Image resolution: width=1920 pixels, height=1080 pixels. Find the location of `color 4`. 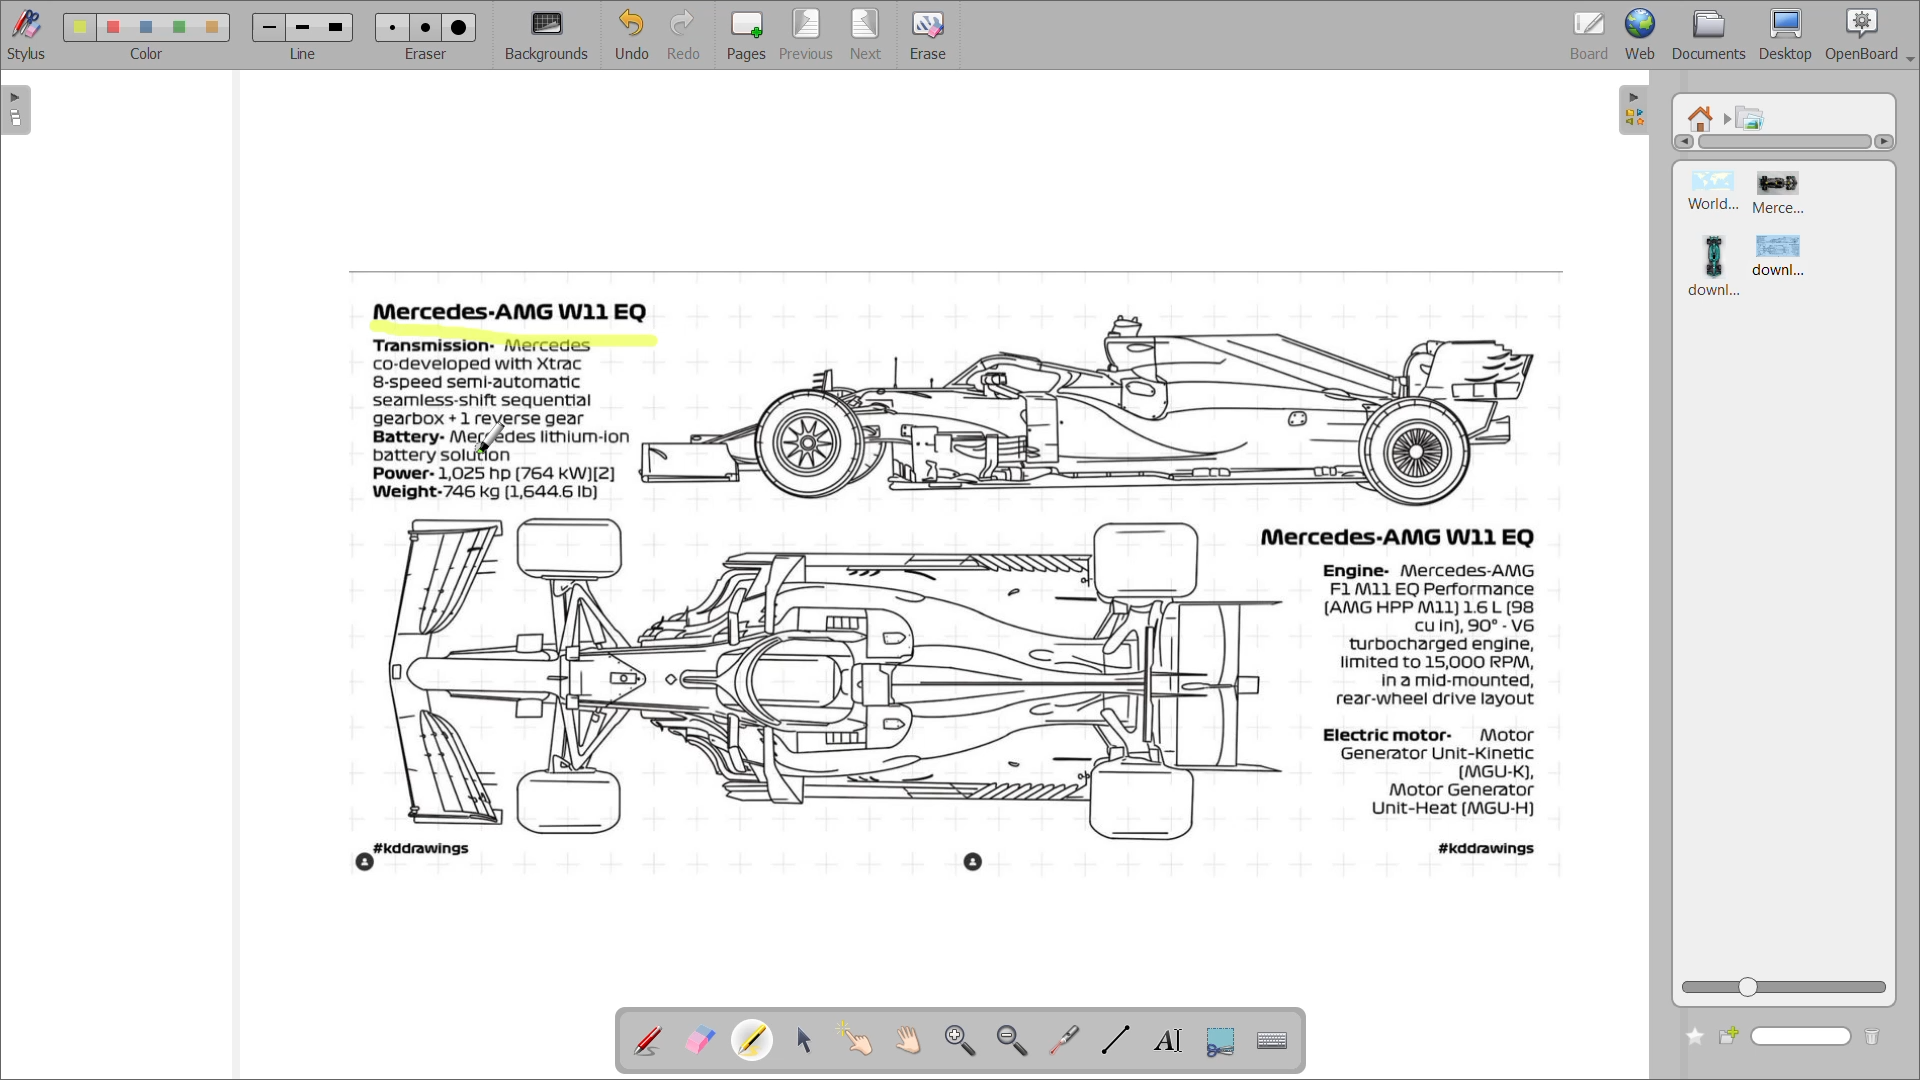

color 4 is located at coordinates (180, 29).